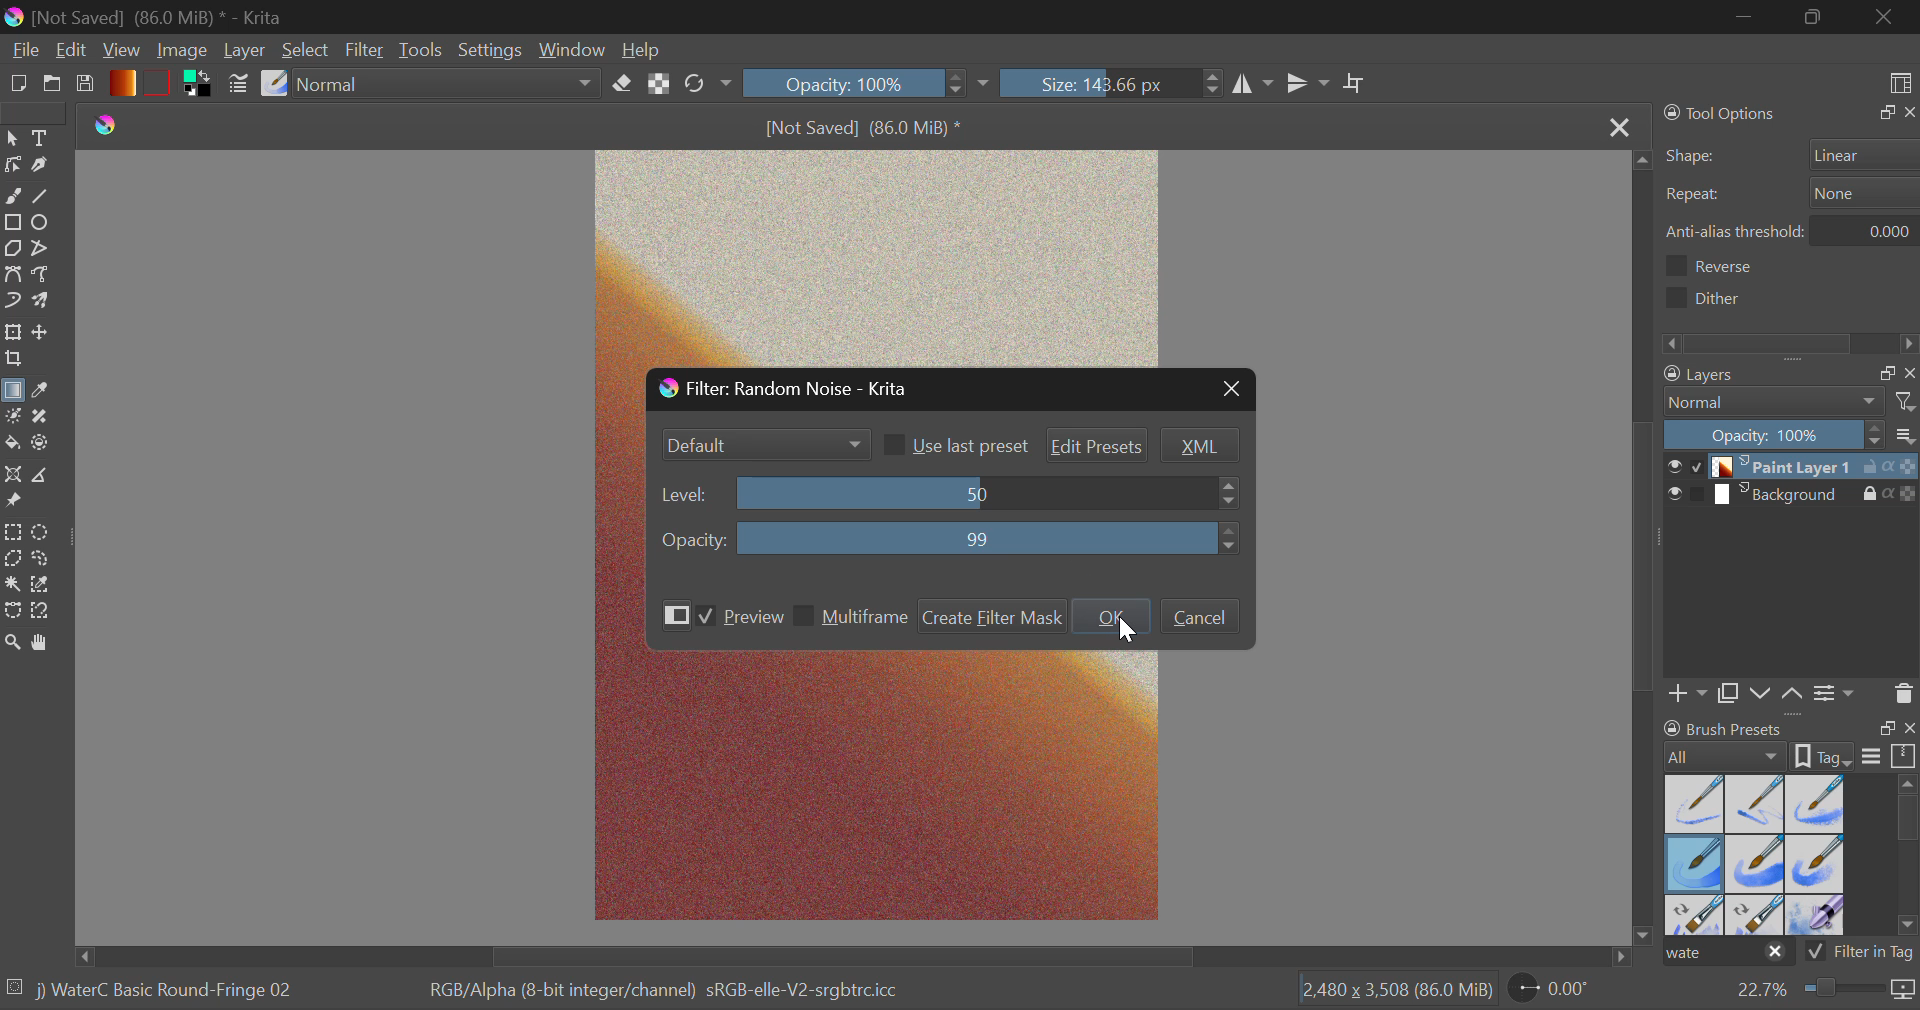  What do you see at coordinates (1722, 113) in the screenshot?
I see `Tool Options` at bounding box center [1722, 113].